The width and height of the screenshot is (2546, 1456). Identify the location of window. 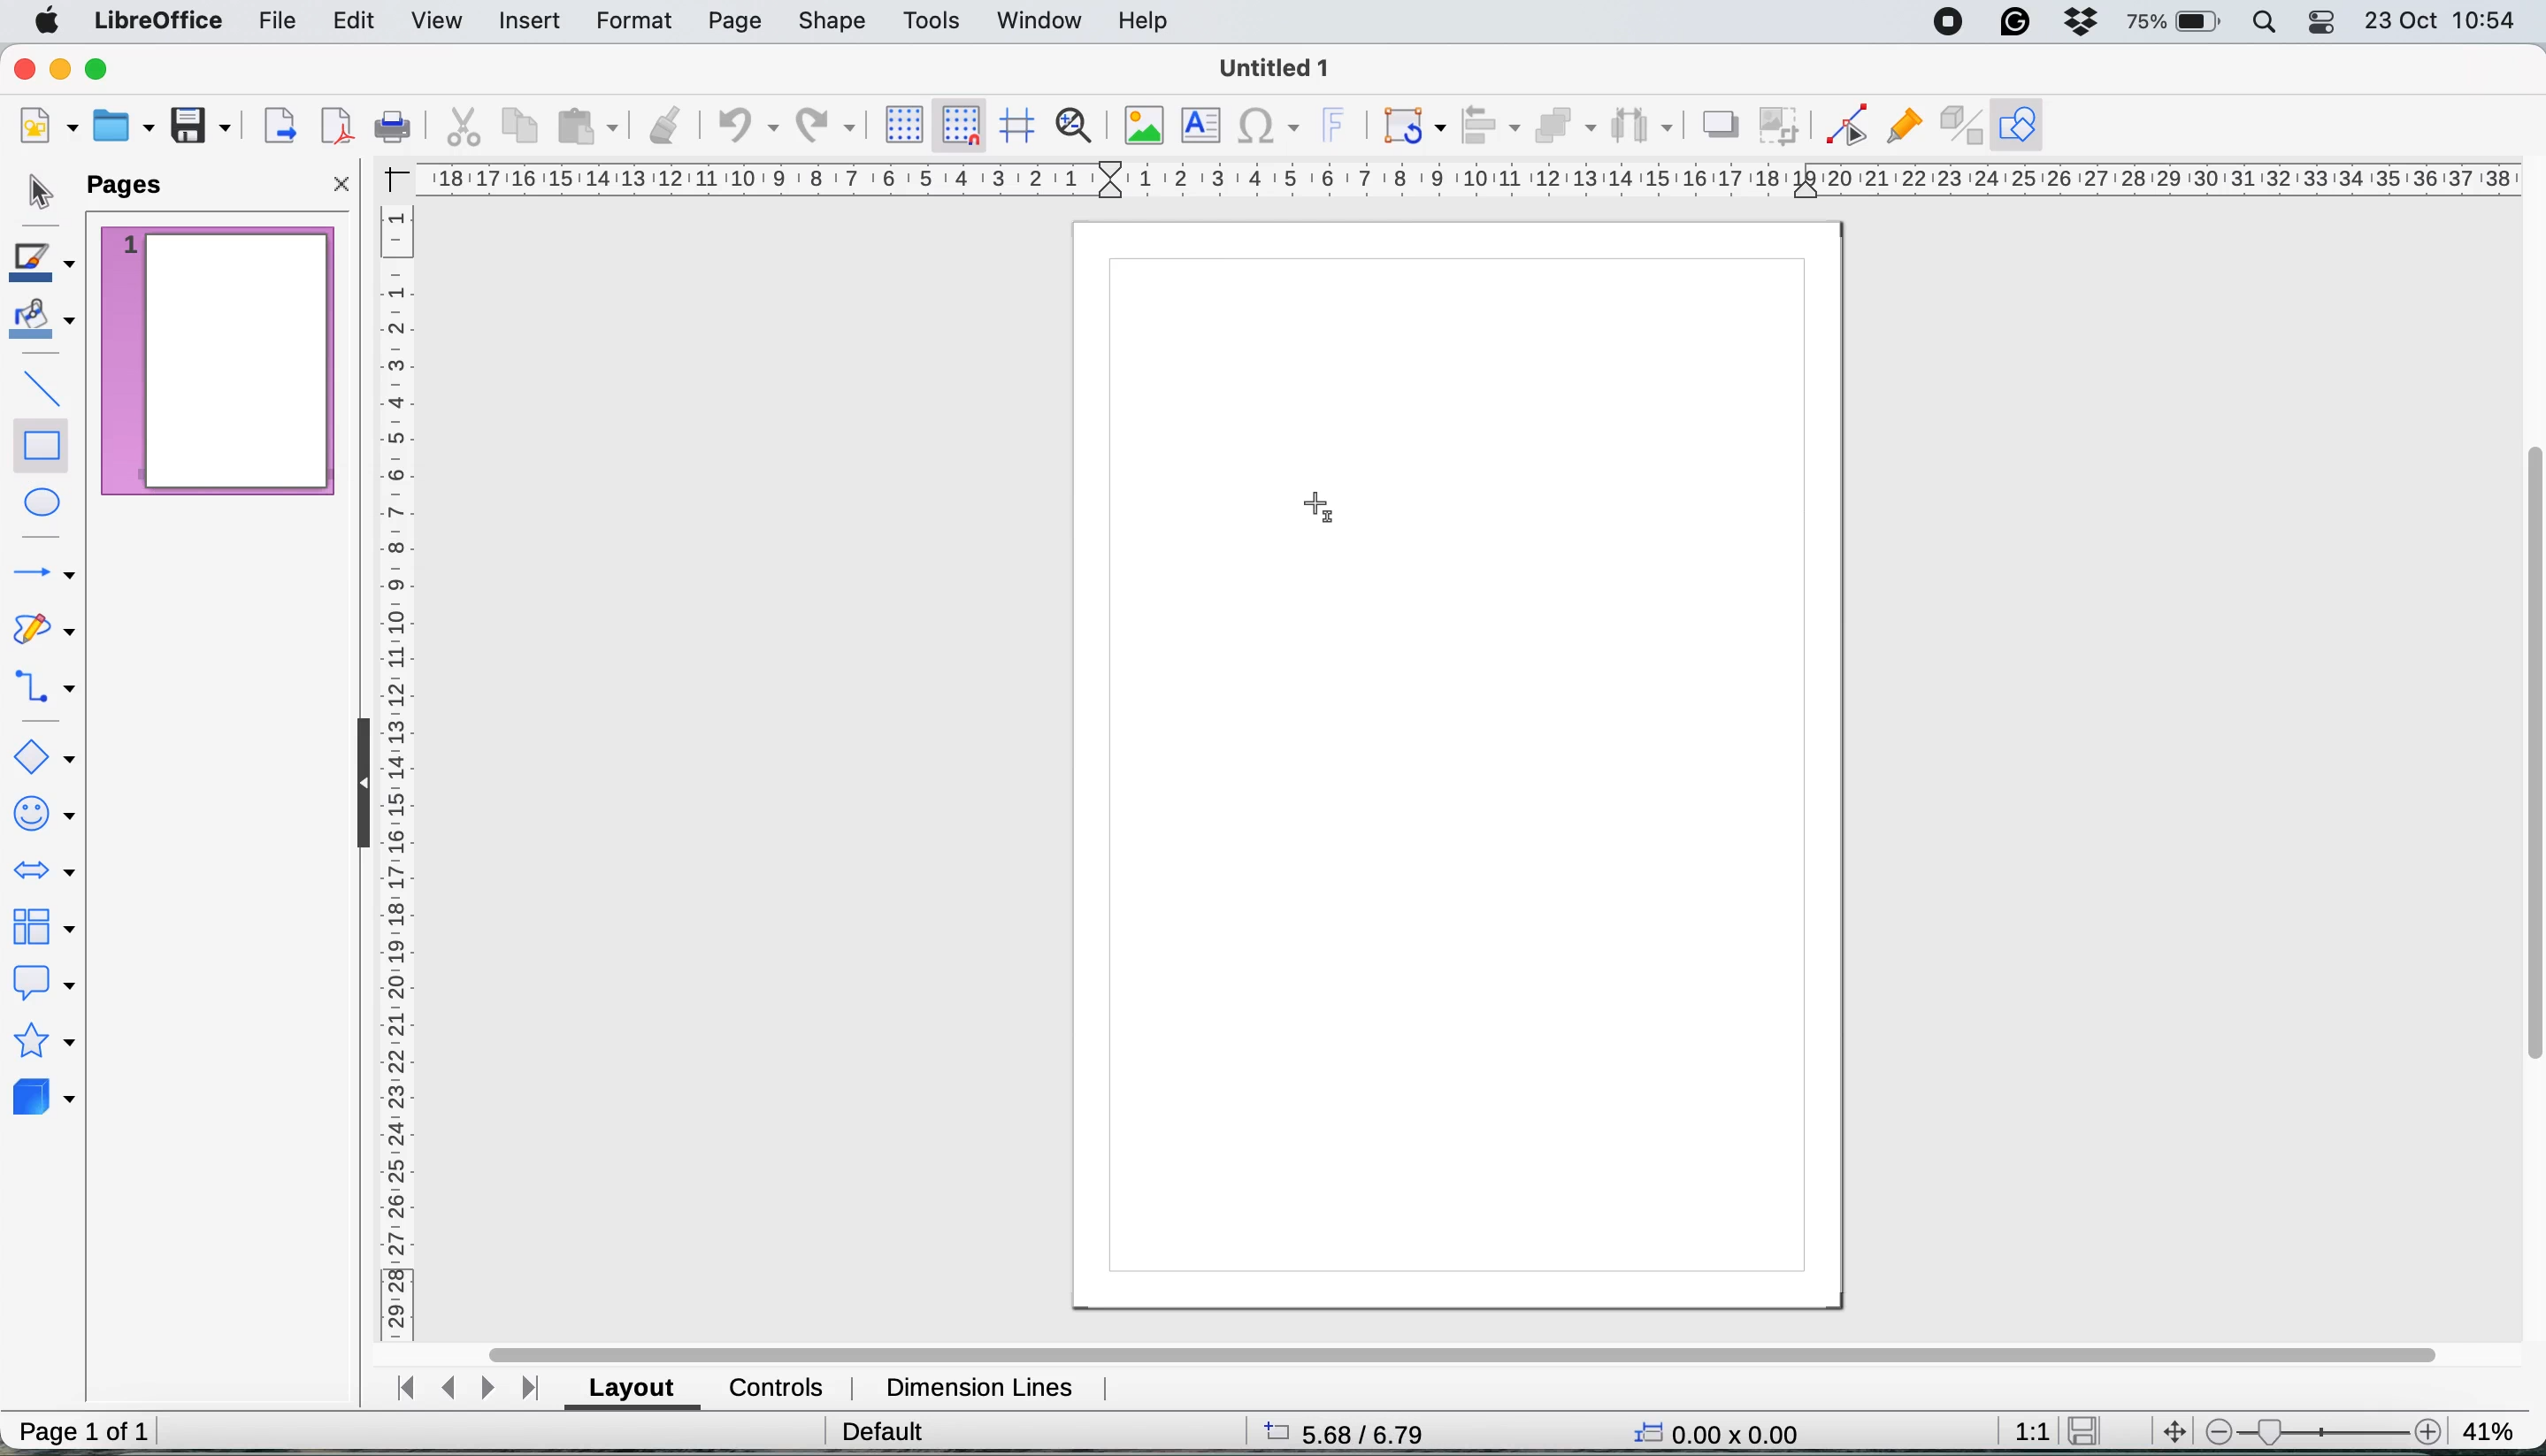
(1038, 18).